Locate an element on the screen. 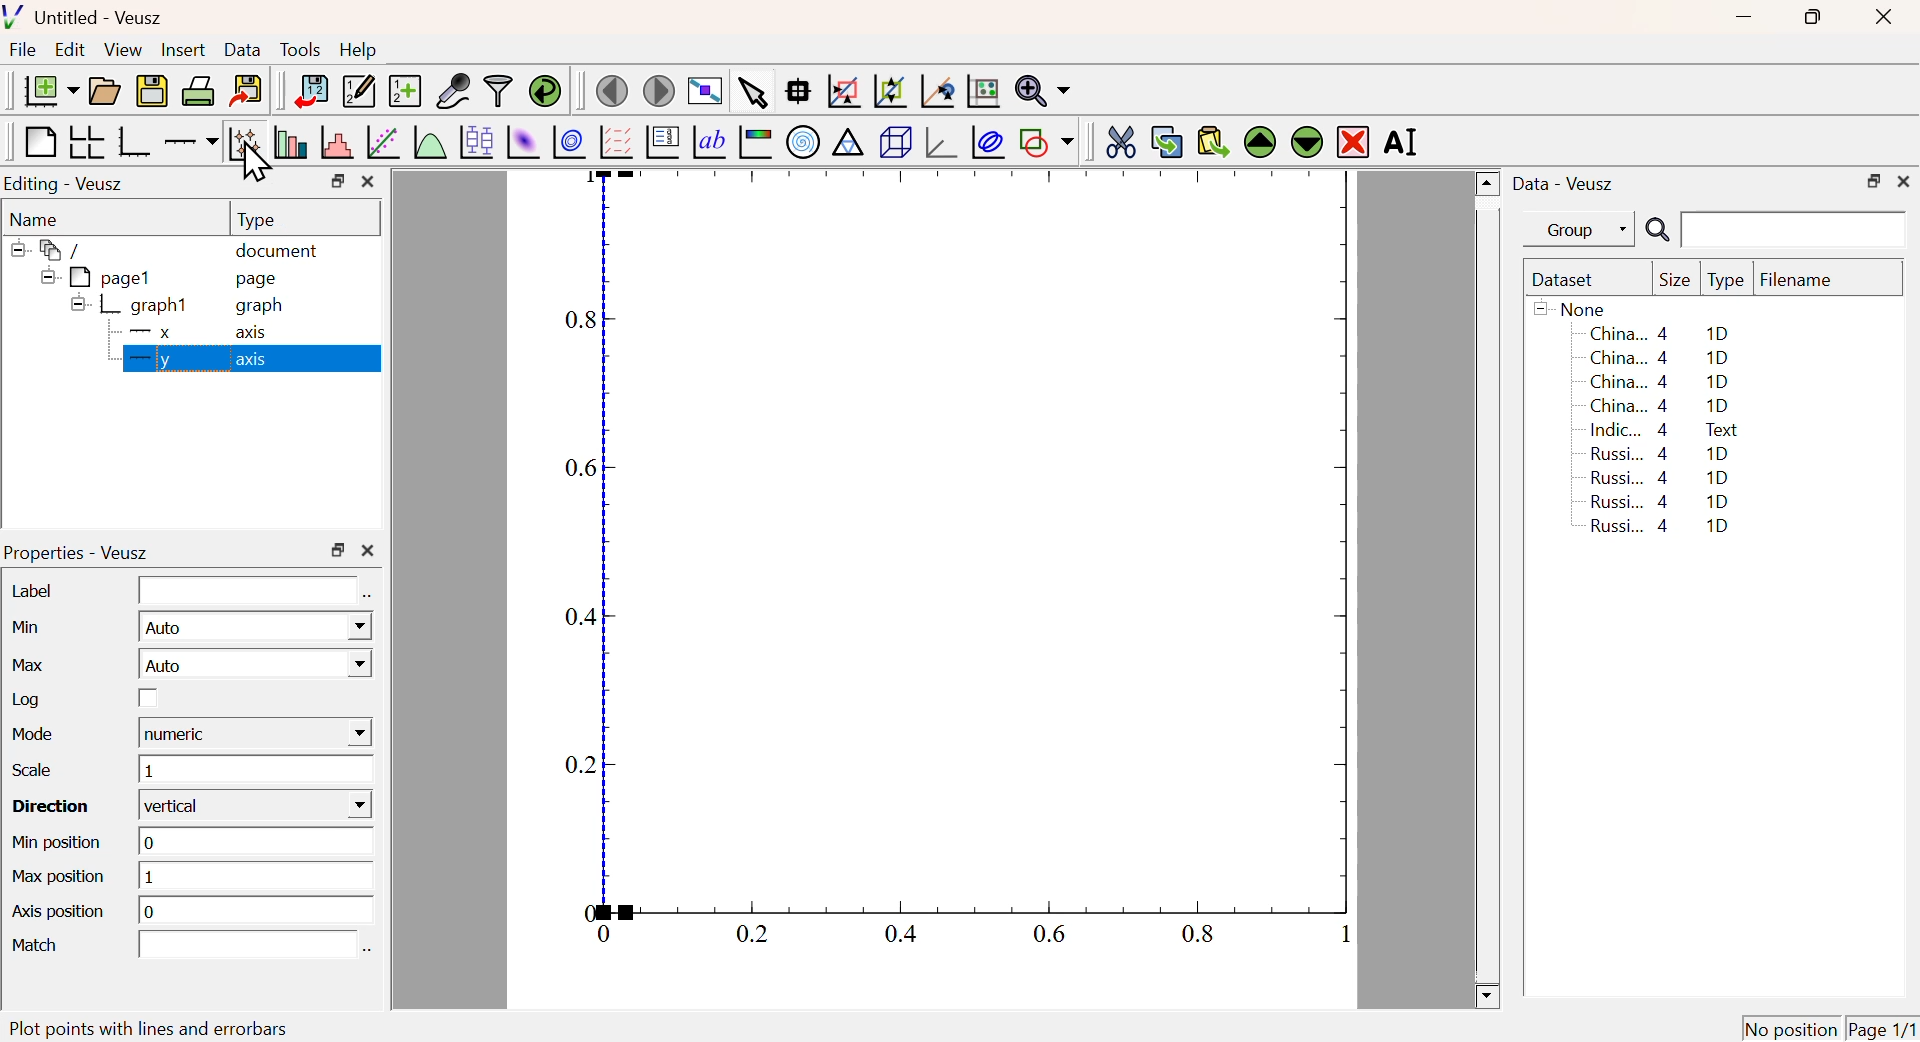  graph1 is located at coordinates (132, 304).